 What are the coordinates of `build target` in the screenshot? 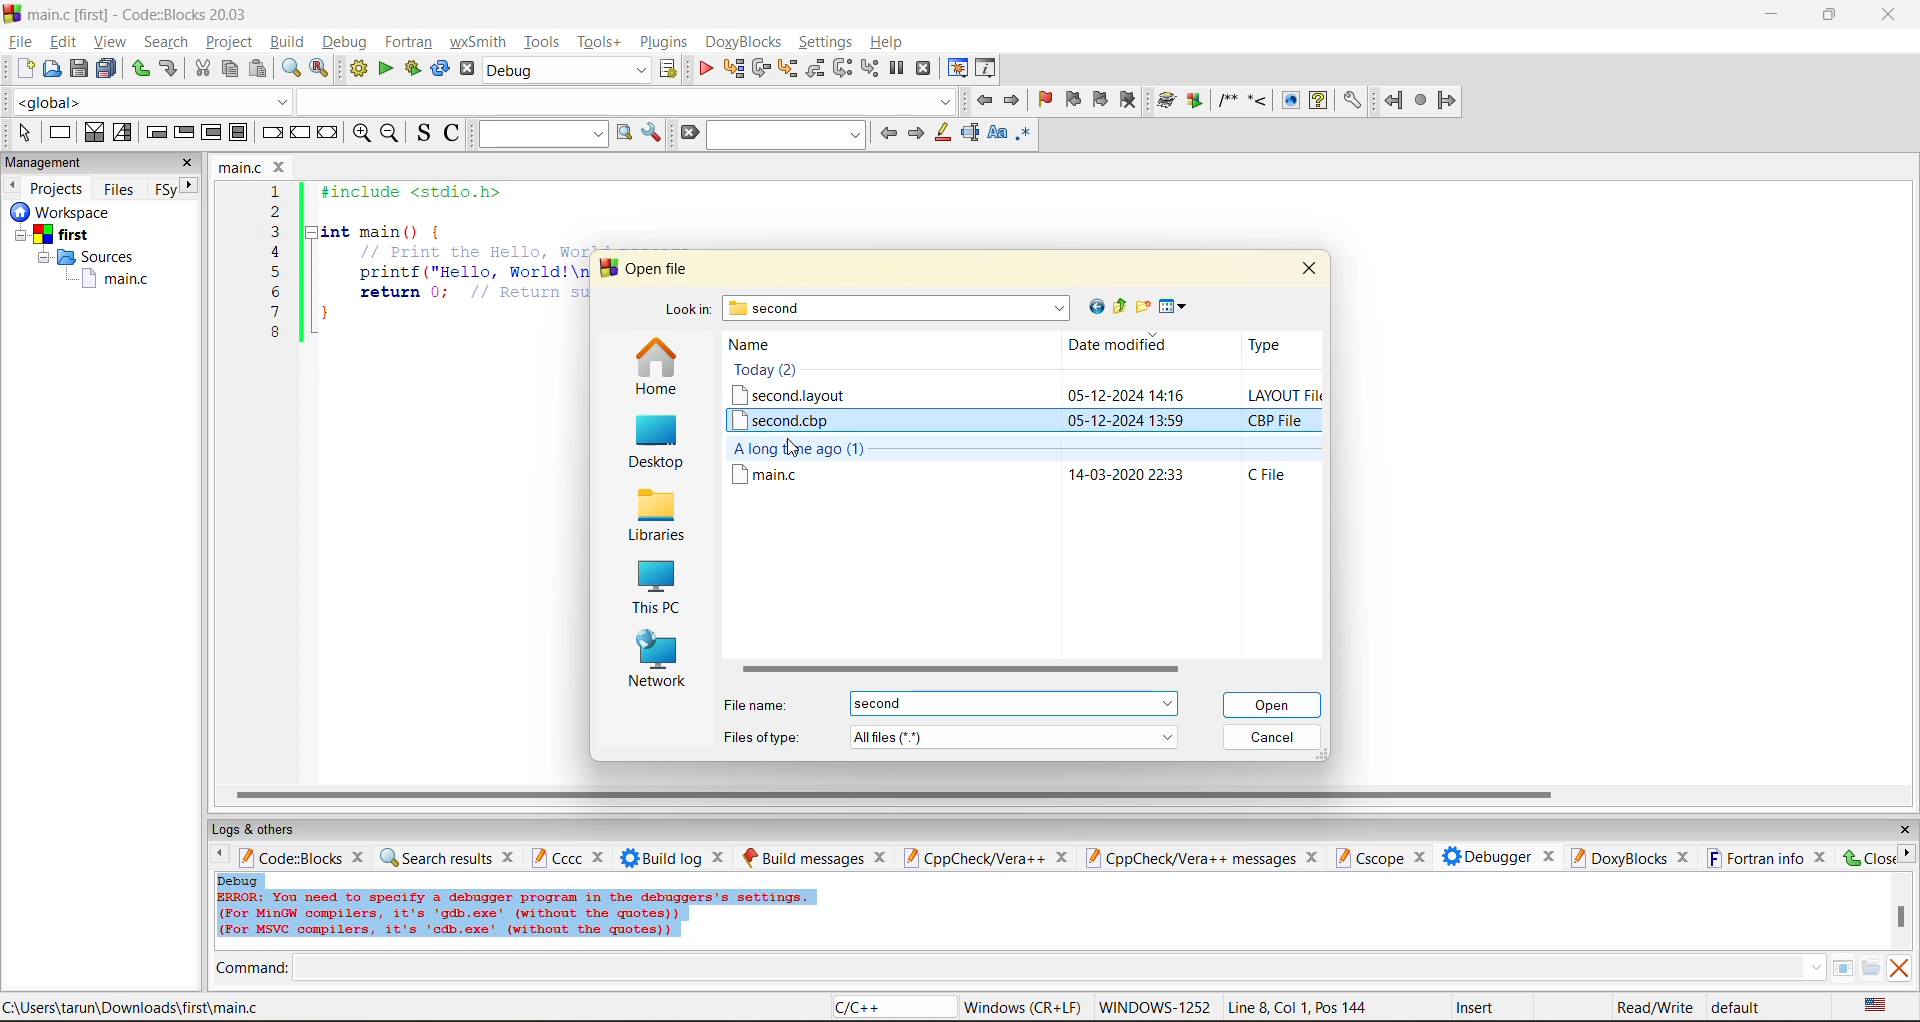 It's located at (568, 69).